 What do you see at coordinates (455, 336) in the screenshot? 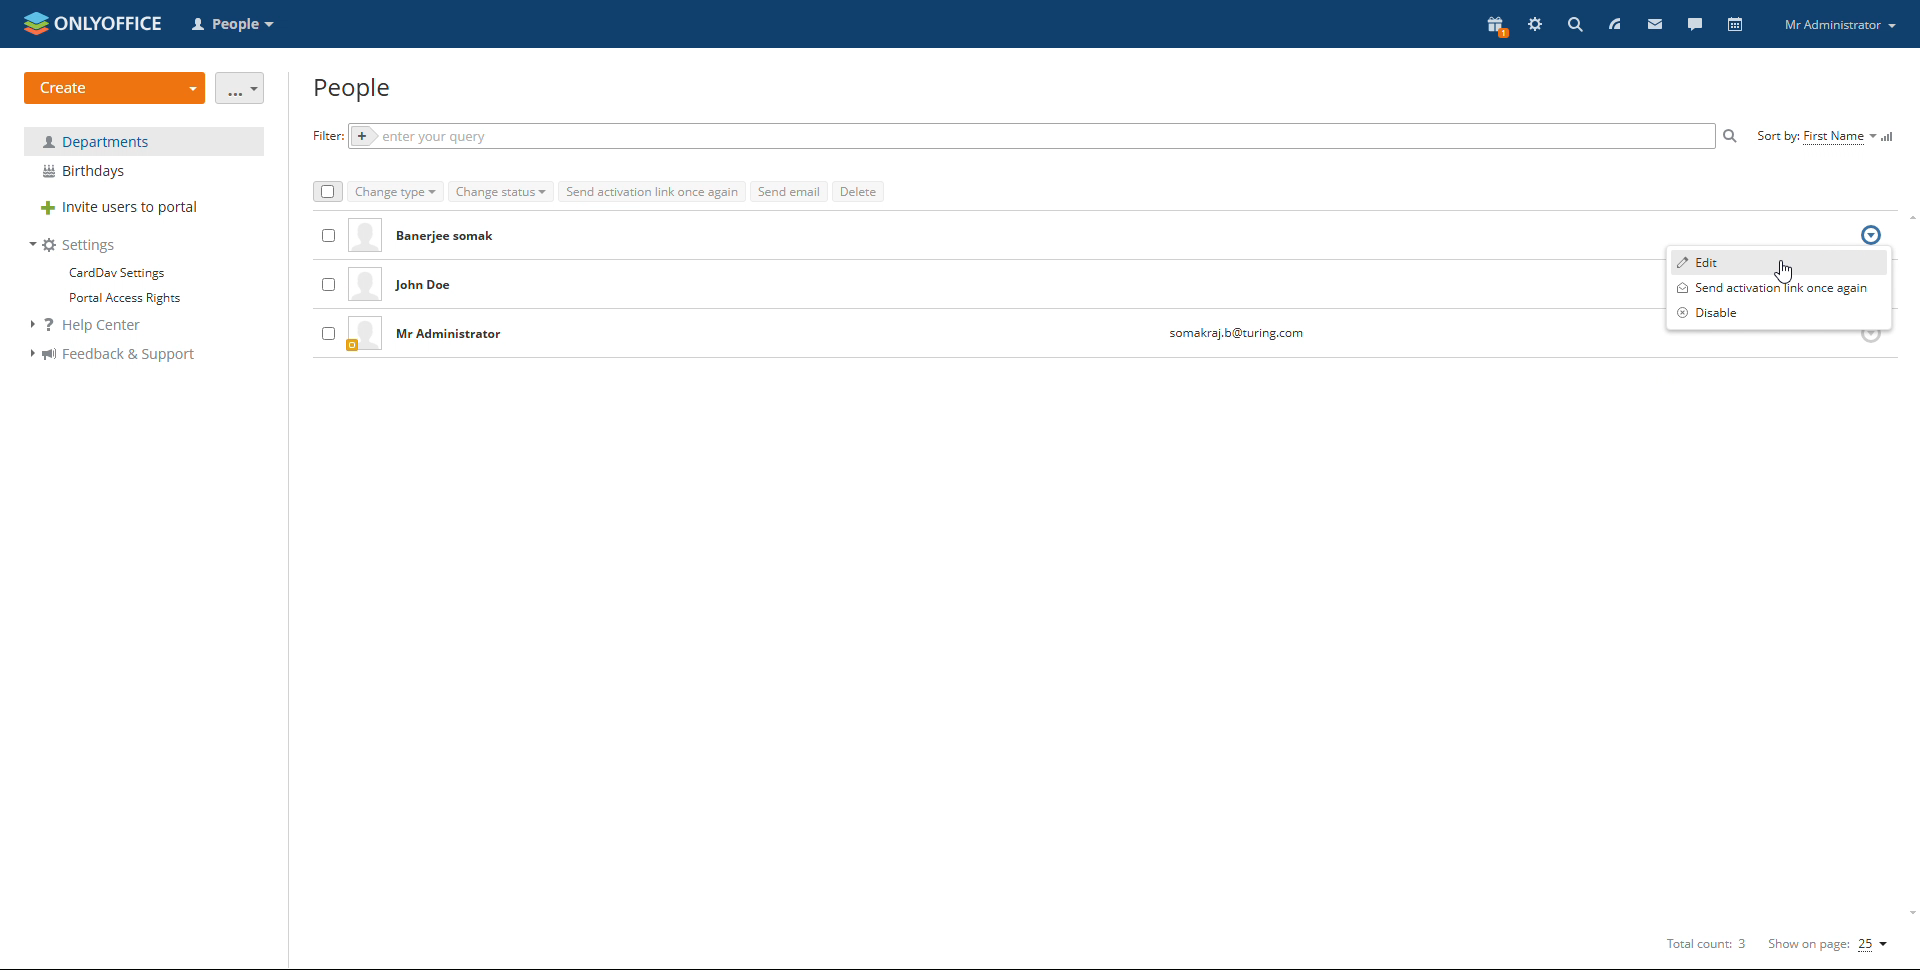
I see `me adninitrator` at bounding box center [455, 336].